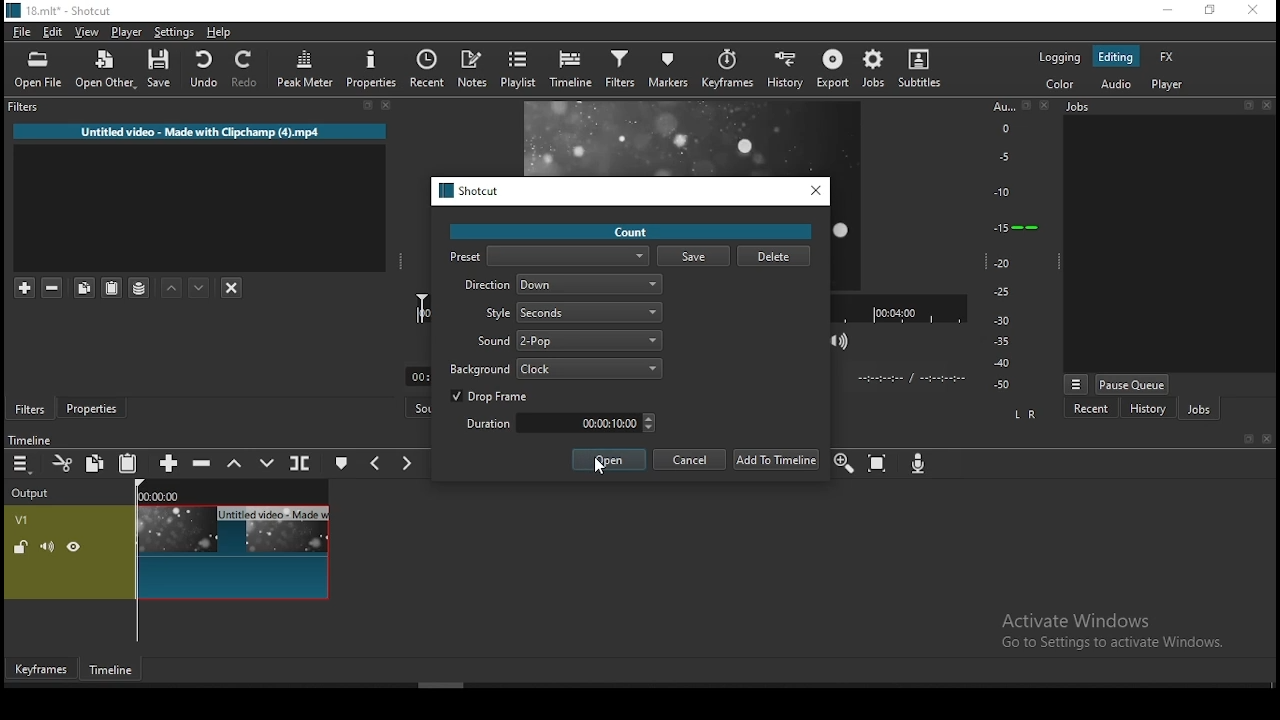 The height and width of the screenshot is (720, 1280). What do you see at coordinates (200, 132) in the screenshot?
I see `Untitled video - Made with Clipchamp (4).mp4` at bounding box center [200, 132].